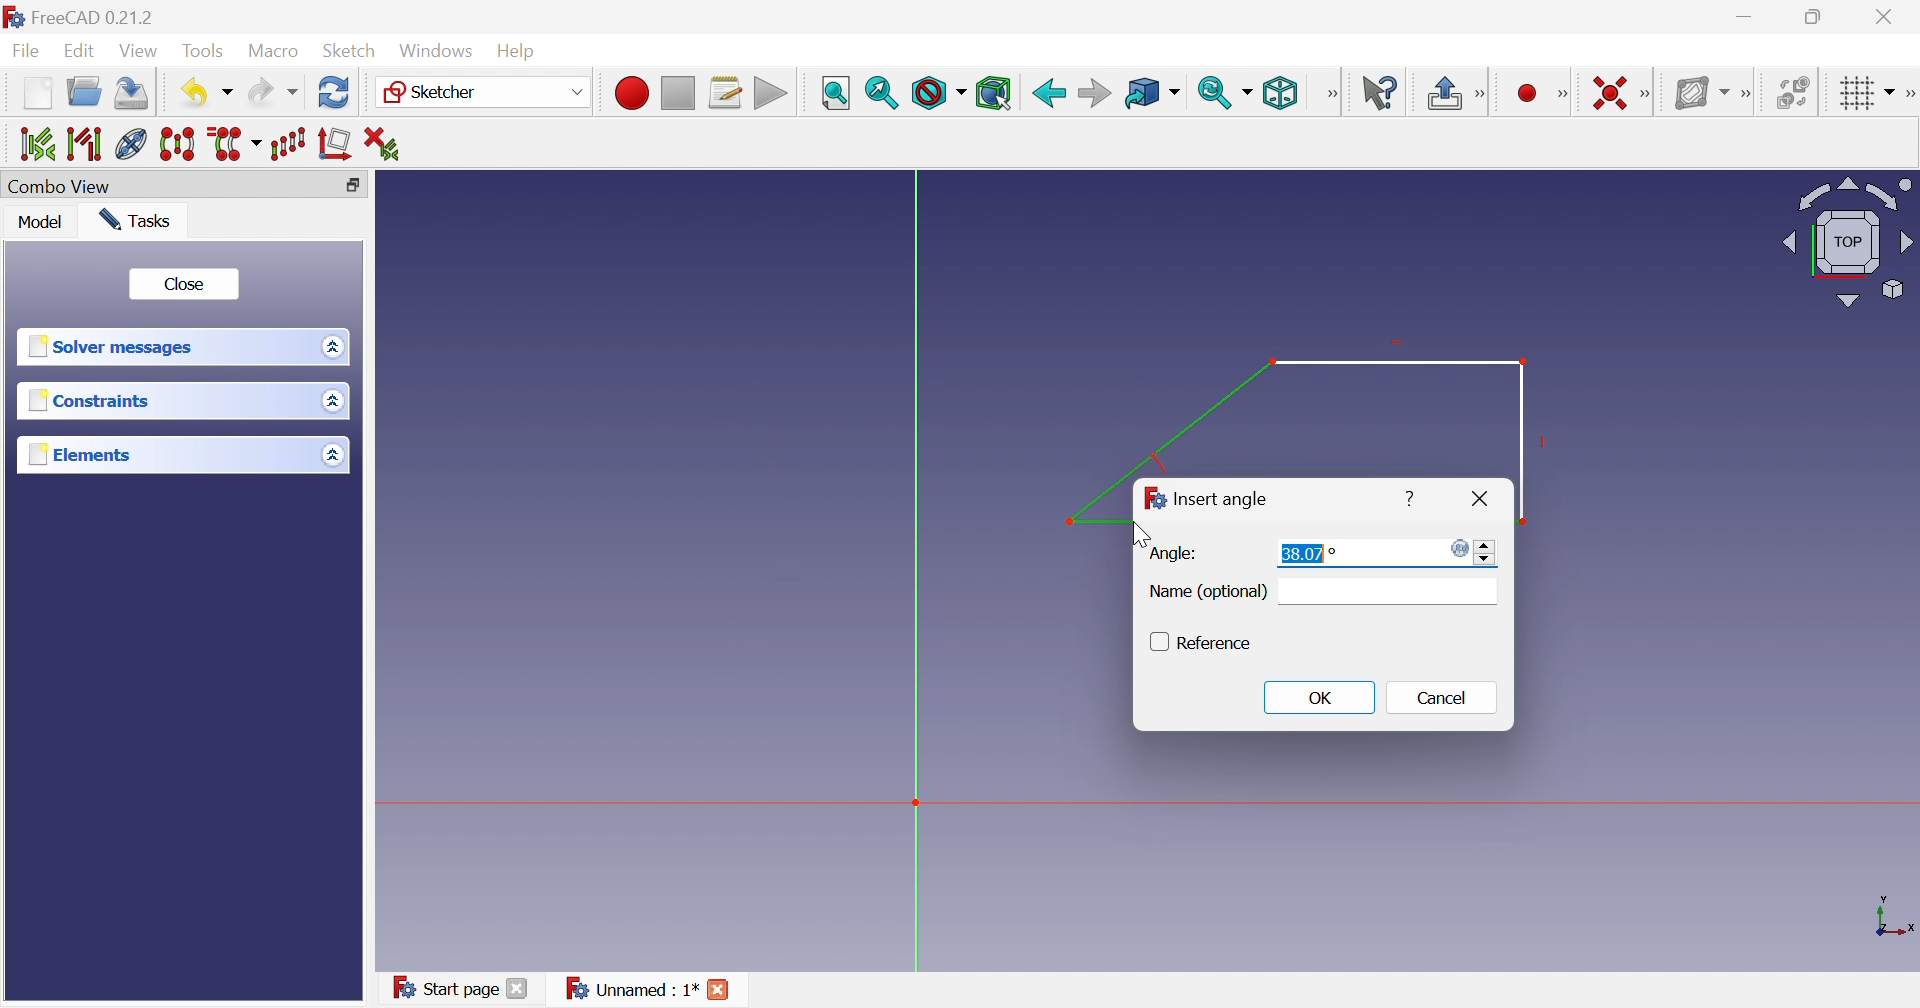 The width and height of the screenshot is (1920, 1008). Describe the element at coordinates (1219, 644) in the screenshot. I see `Reference` at that location.